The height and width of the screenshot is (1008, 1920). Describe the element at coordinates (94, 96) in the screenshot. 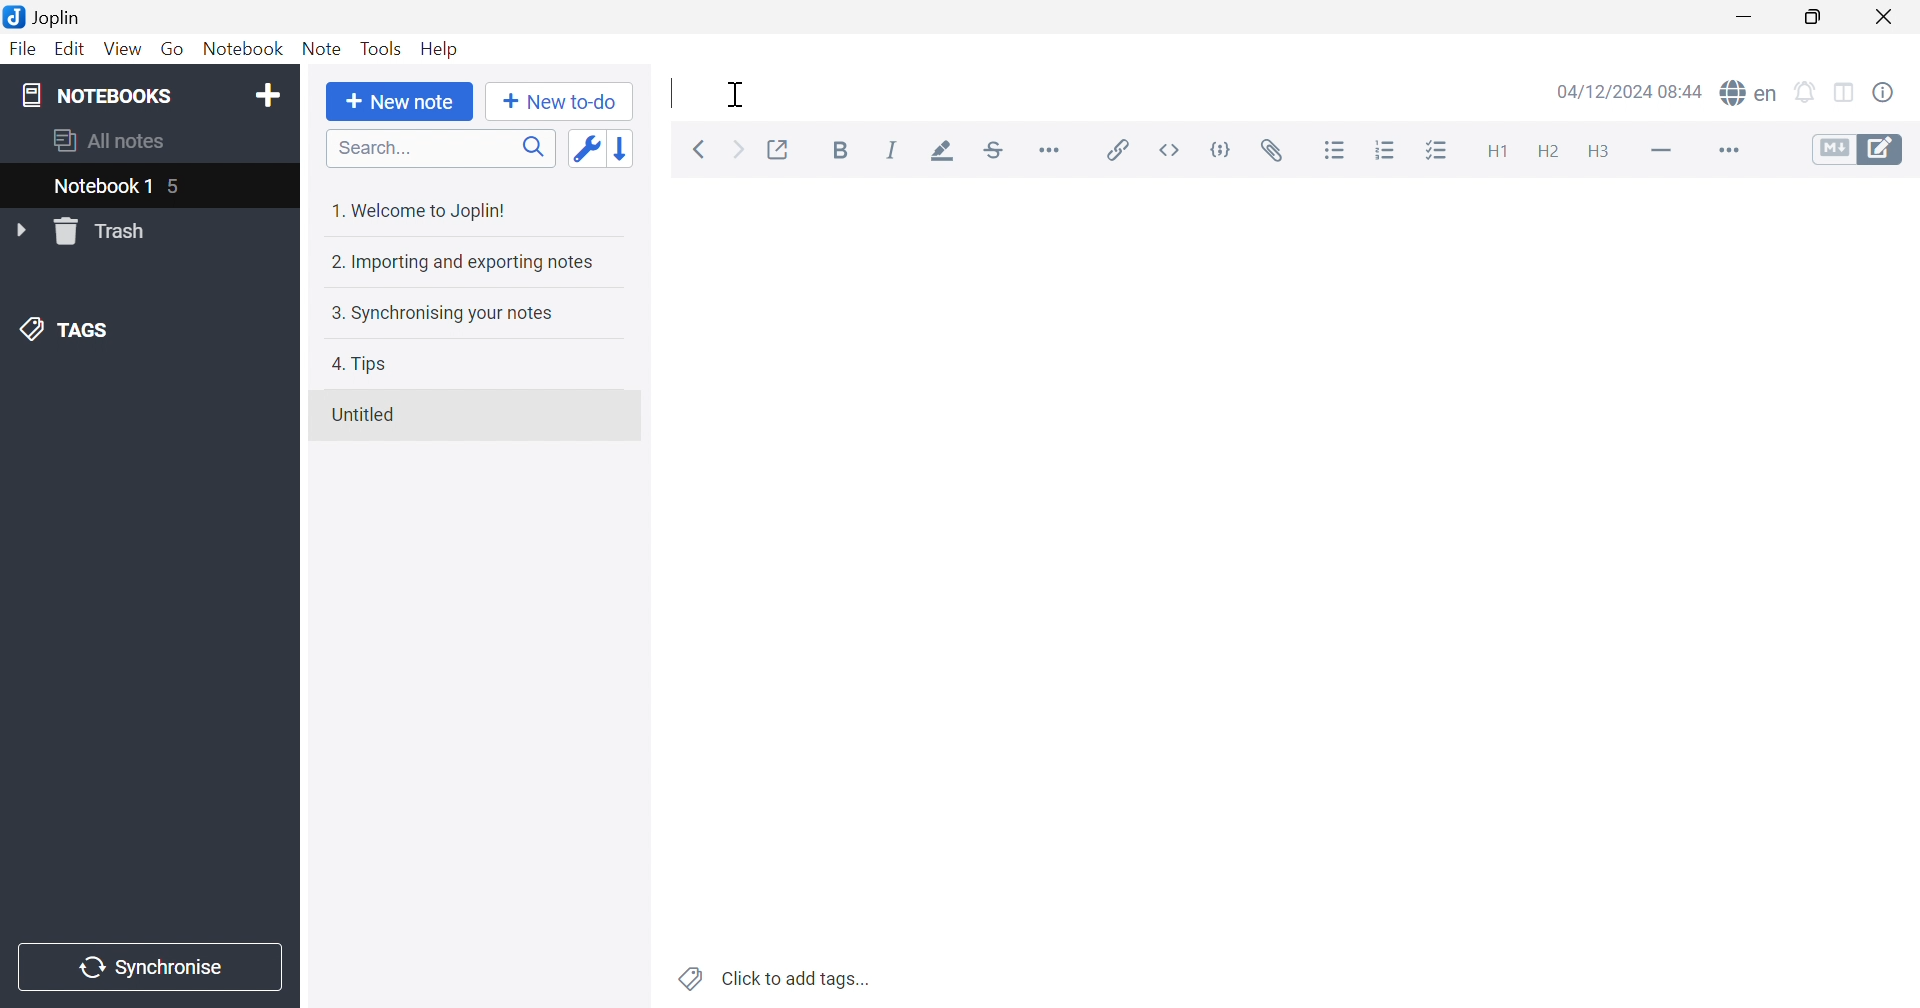

I see `NOTEBOOKS` at that location.